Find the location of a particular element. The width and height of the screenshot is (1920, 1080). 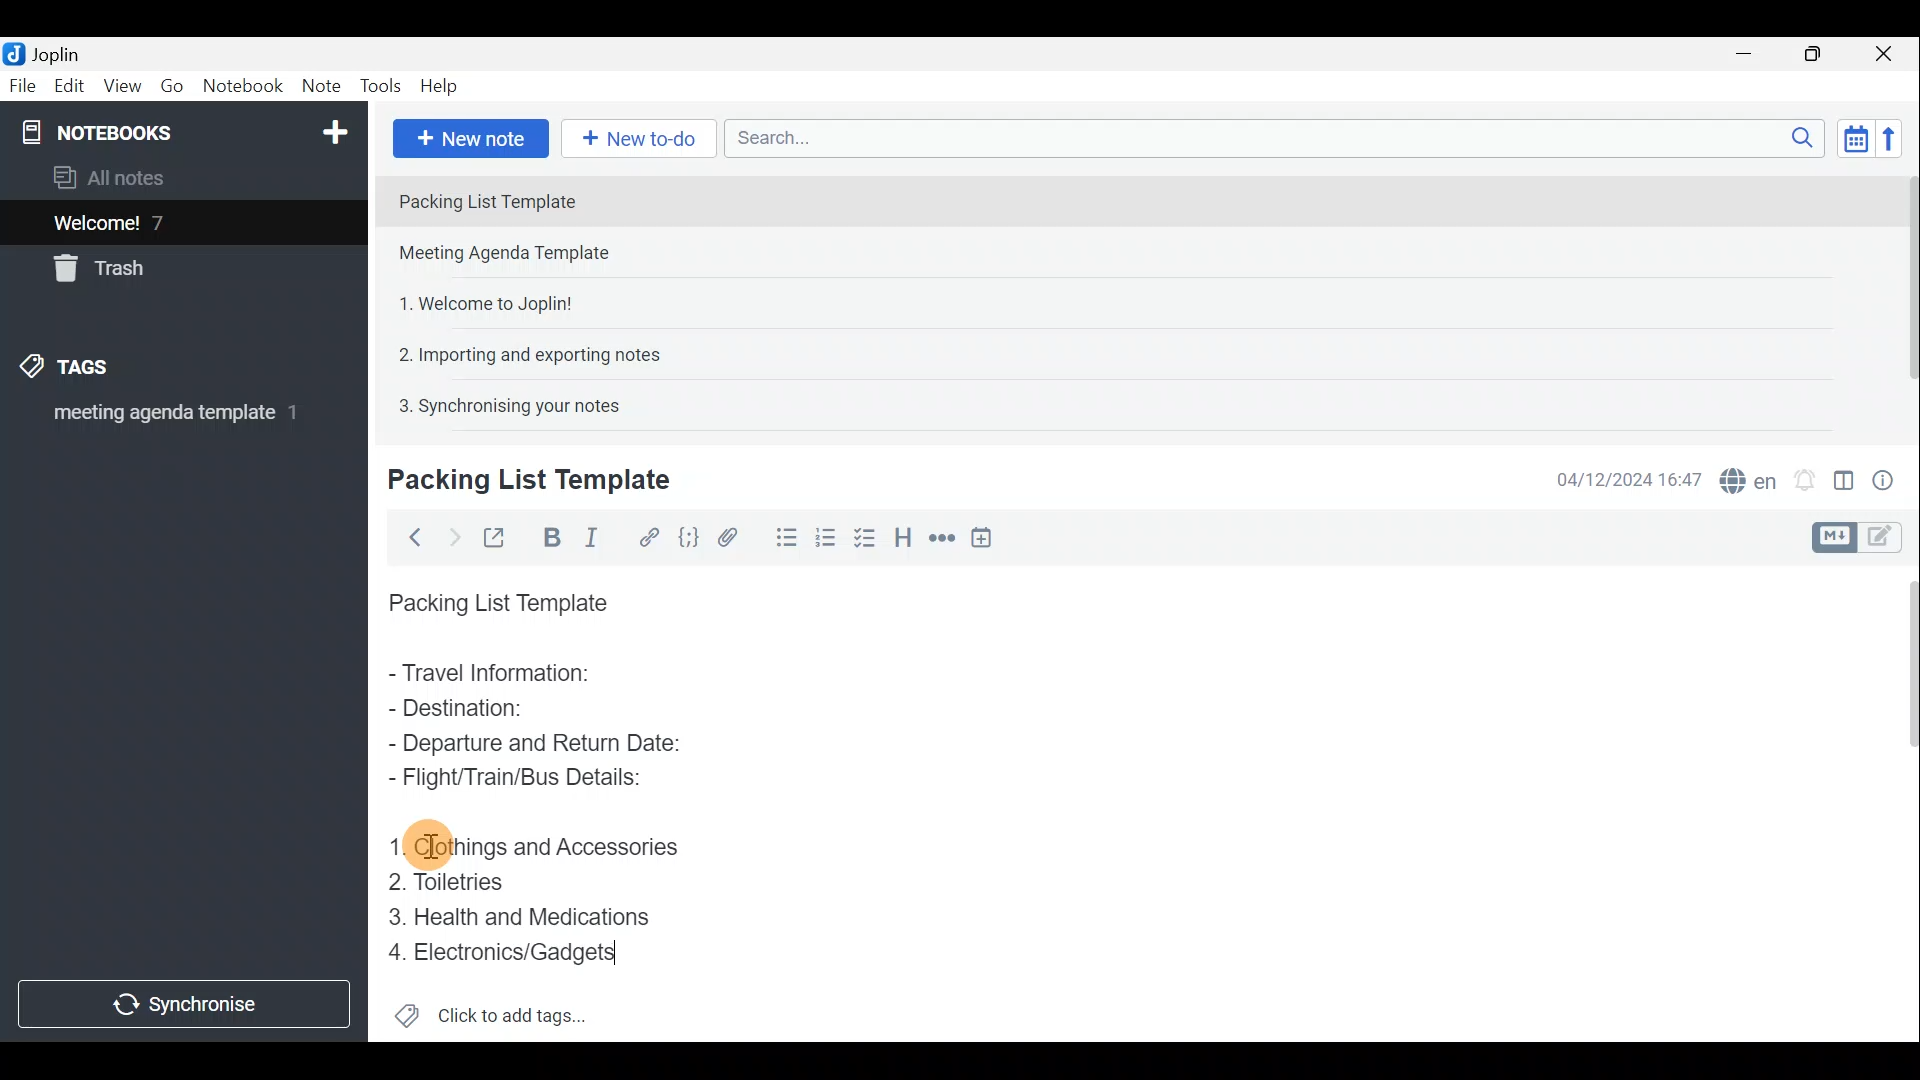

Numbered list is located at coordinates (867, 537).